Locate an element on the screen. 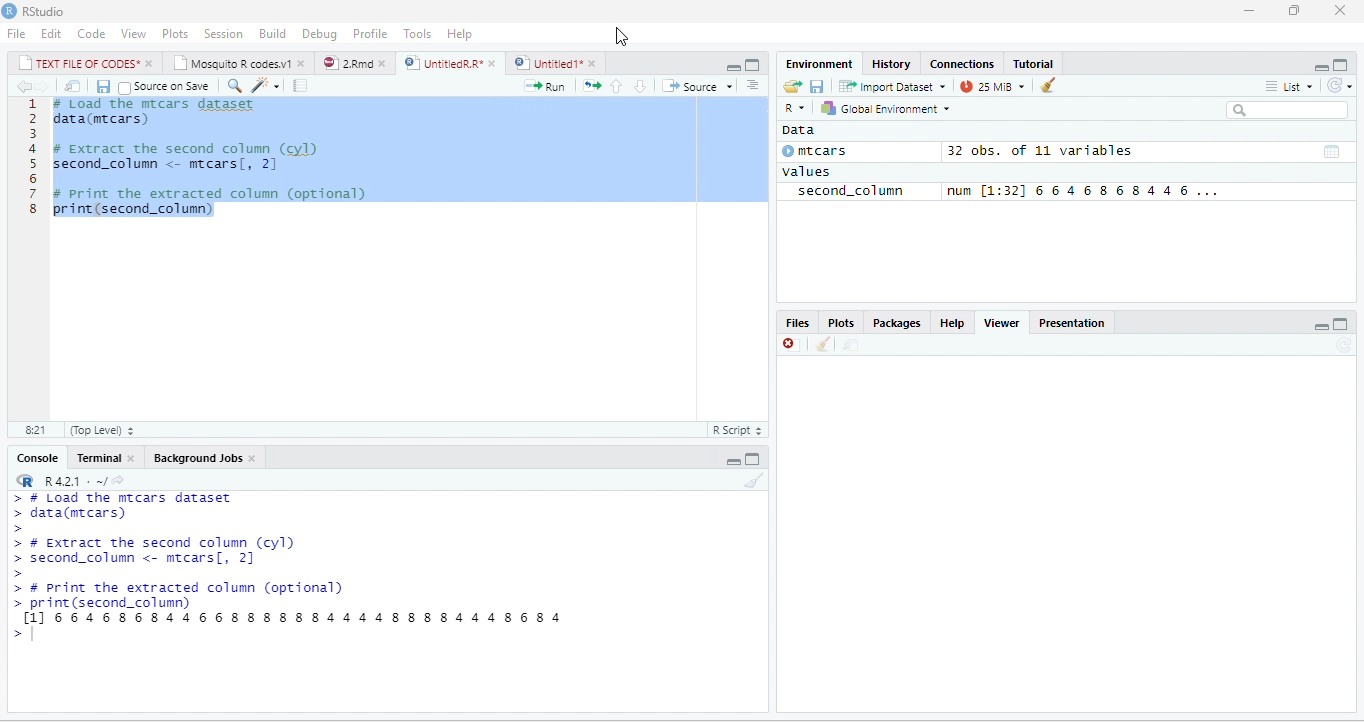 Image resolution: width=1364 pixels, height=722 pixels. close is located at coordinates (595, 63).